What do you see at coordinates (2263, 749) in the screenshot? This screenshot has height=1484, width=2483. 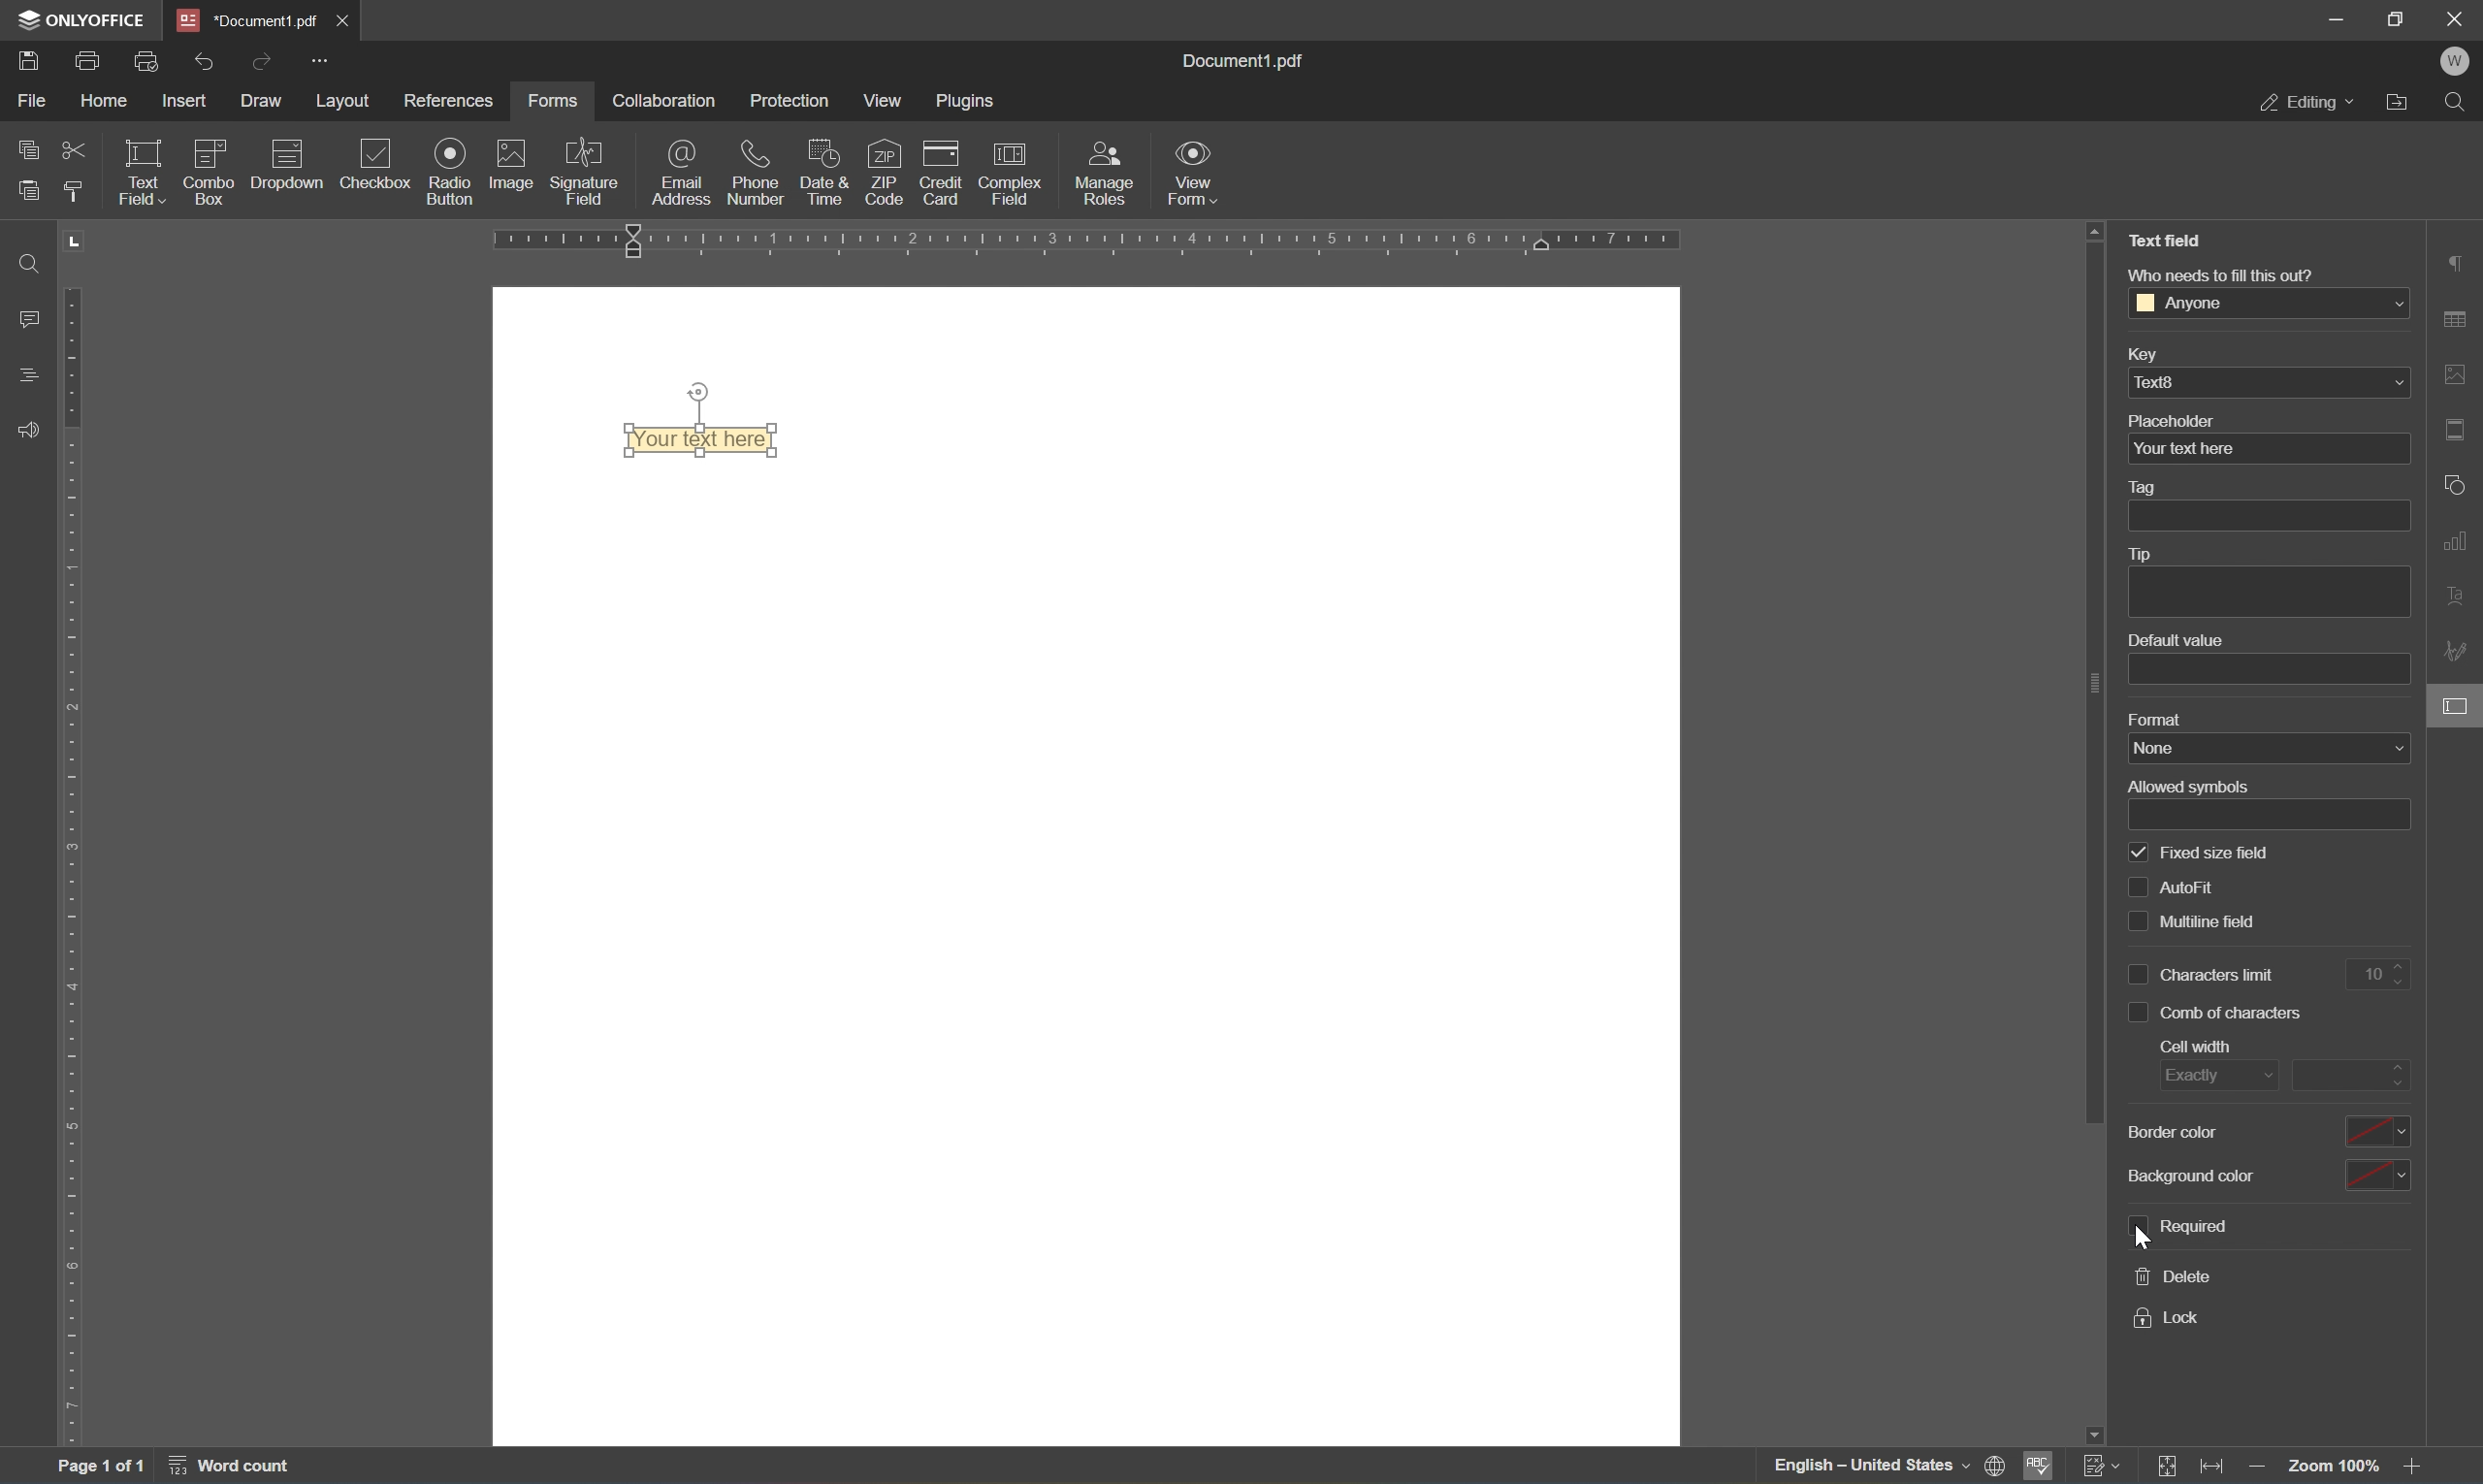 I see `none` at bounding box center [2263, 749].